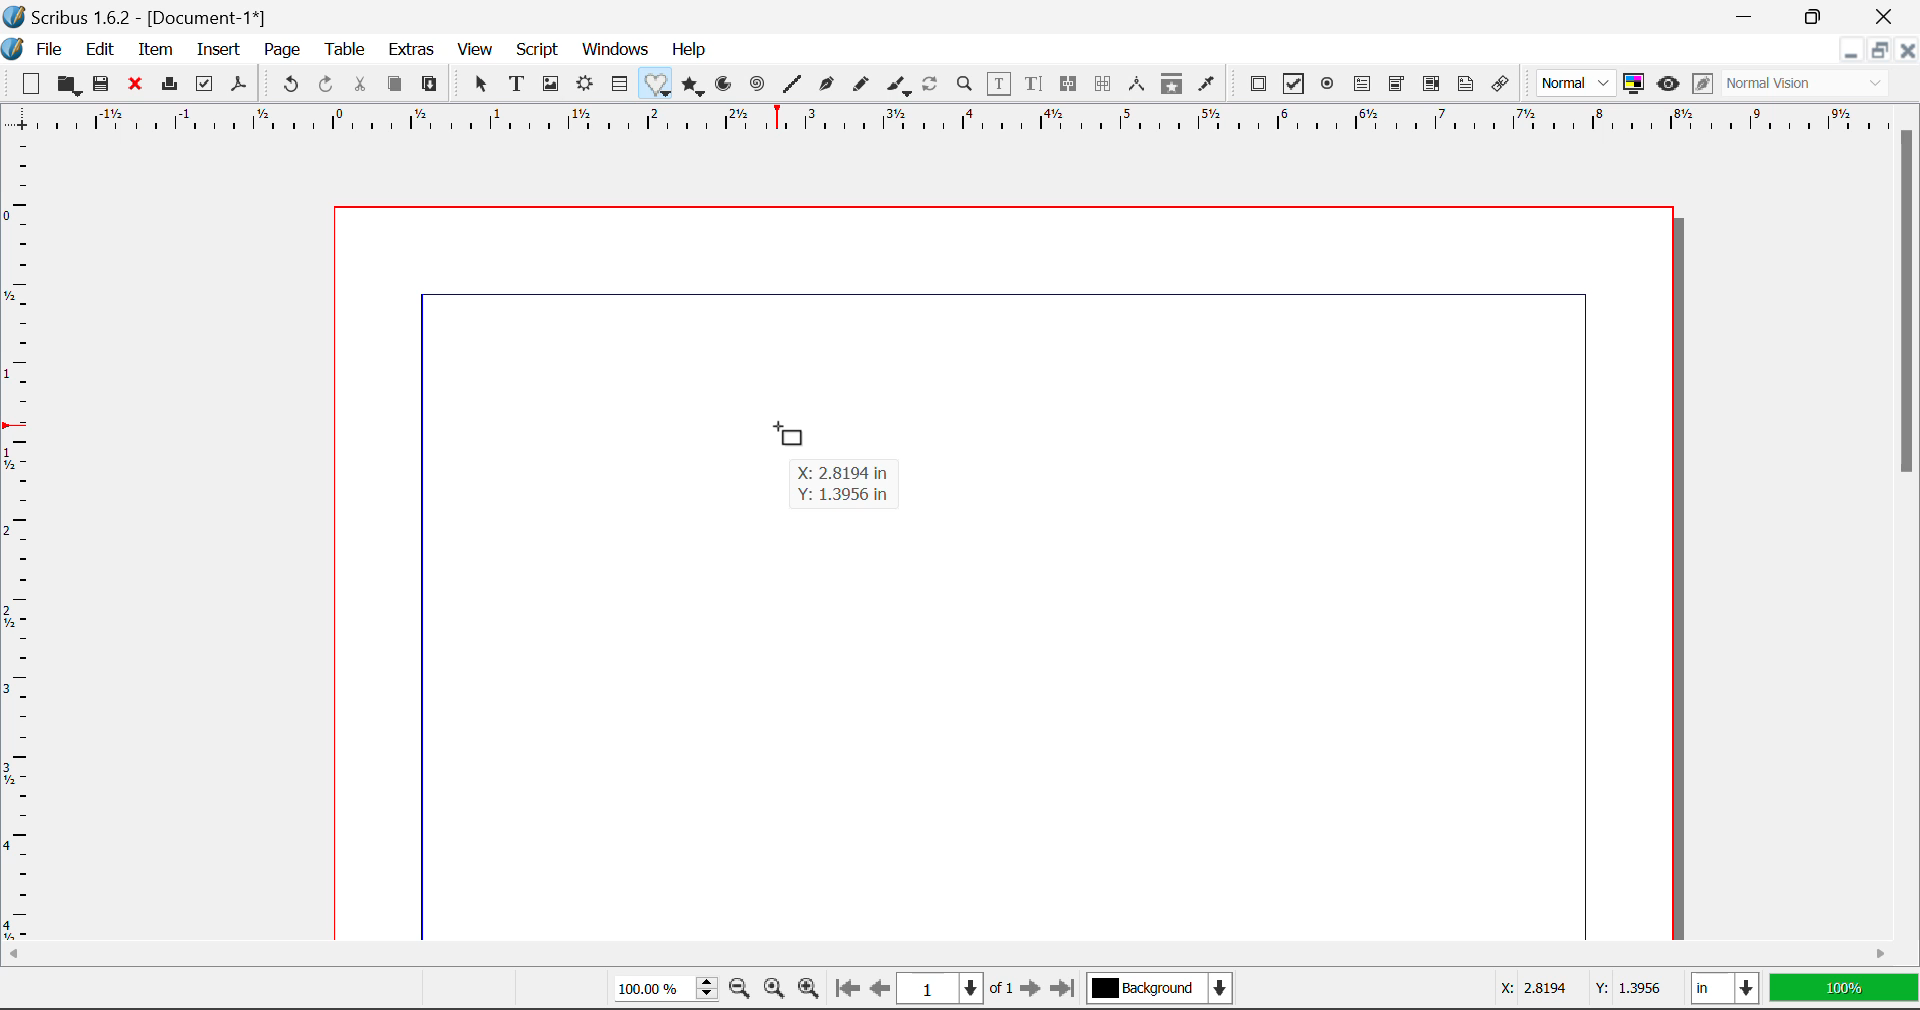 Image resolution: width=1920 pixels, height=1010 pixels. Describe the element at coordinates (956, 988) in the screenshot. I see `Page Number` at that location.